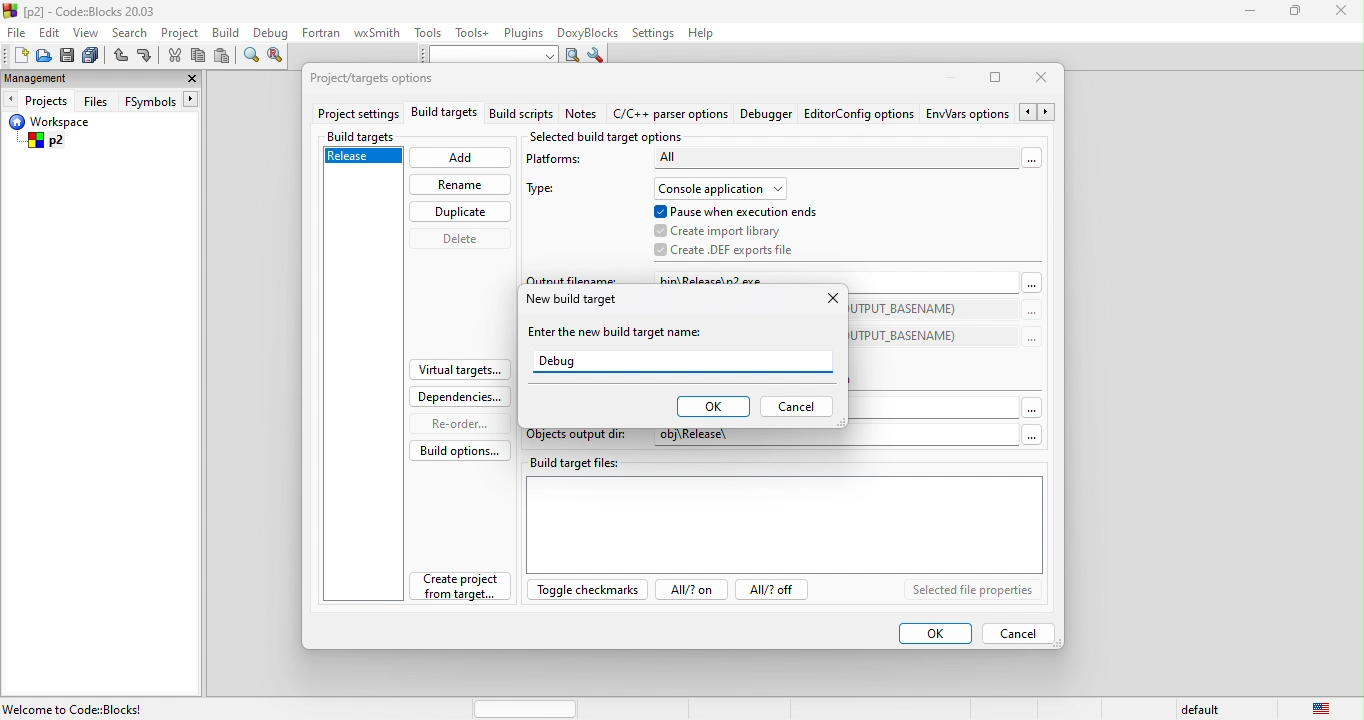  Describe the element at coordinates (15, 55) in the screenshot. I see `new` at that location.